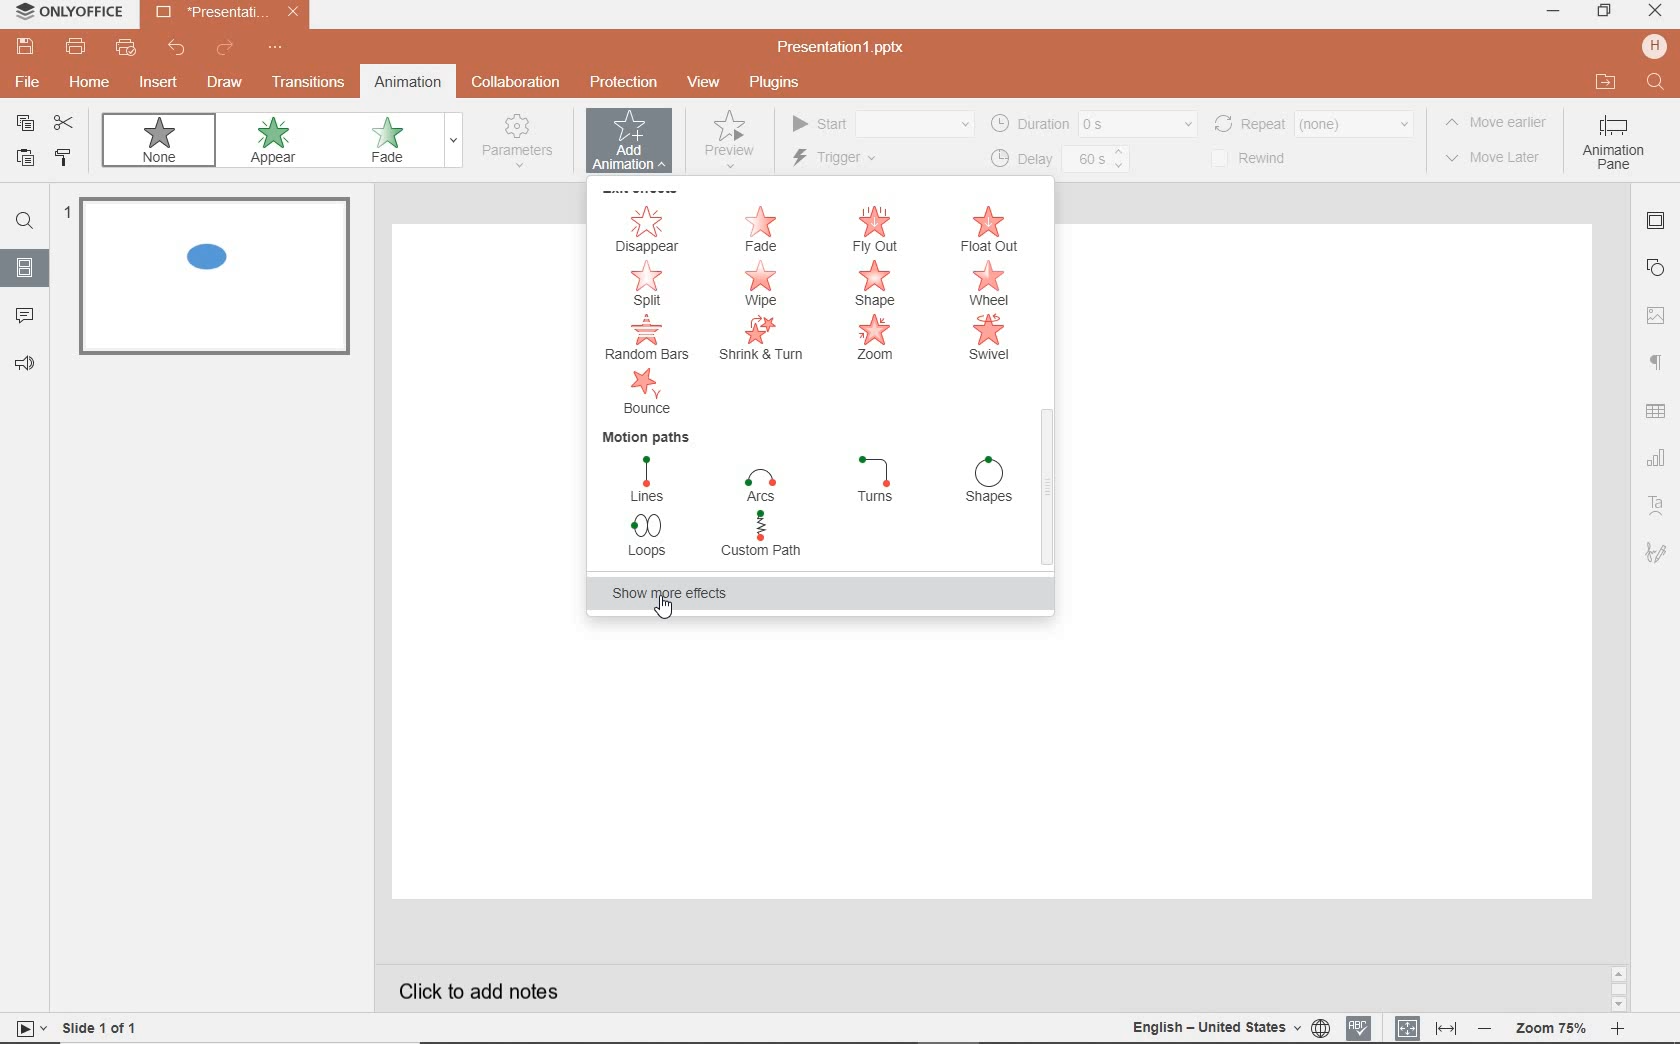 The height and width of the screenshot is (1044, 1680). Describe the element at coordinates (1312, 122) in the screenshot. I see `rewind` at that location.